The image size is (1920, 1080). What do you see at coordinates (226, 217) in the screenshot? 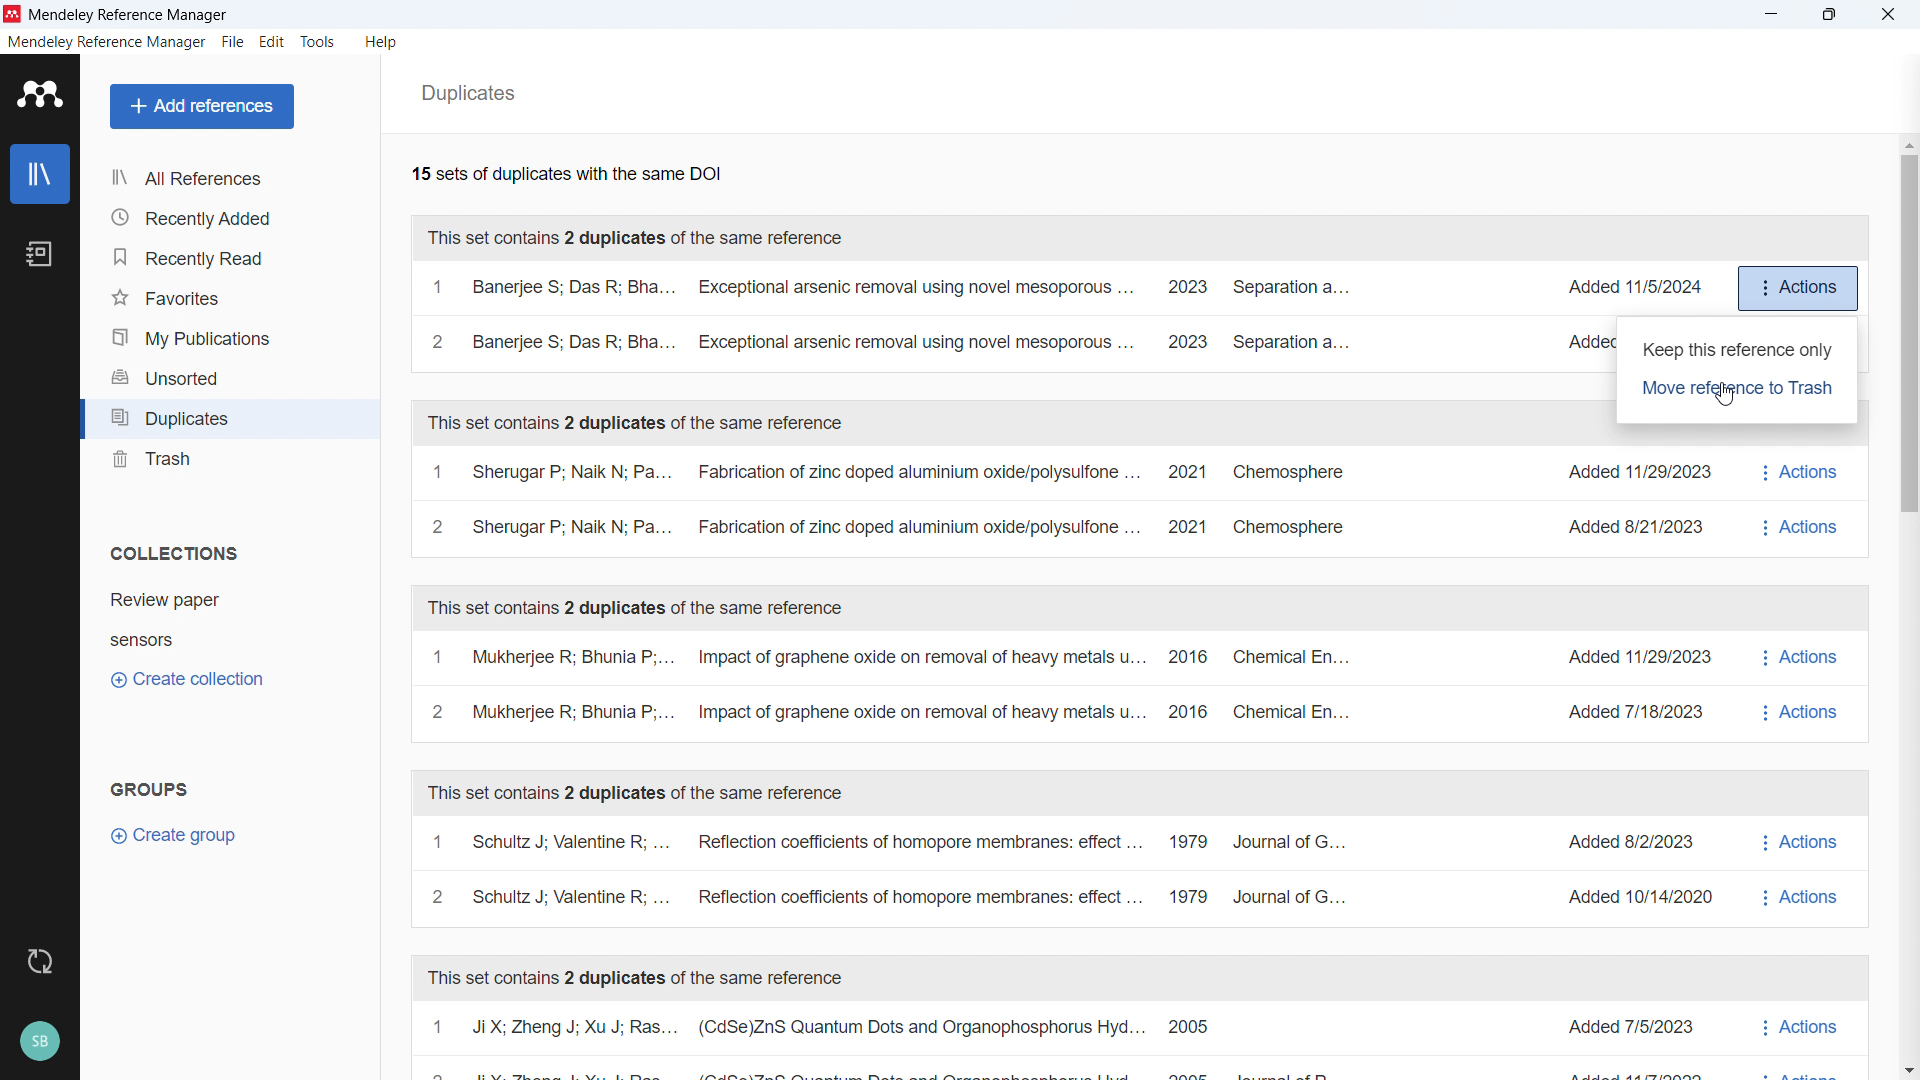
I see `Recently added ` at bounding box center [226, 217].